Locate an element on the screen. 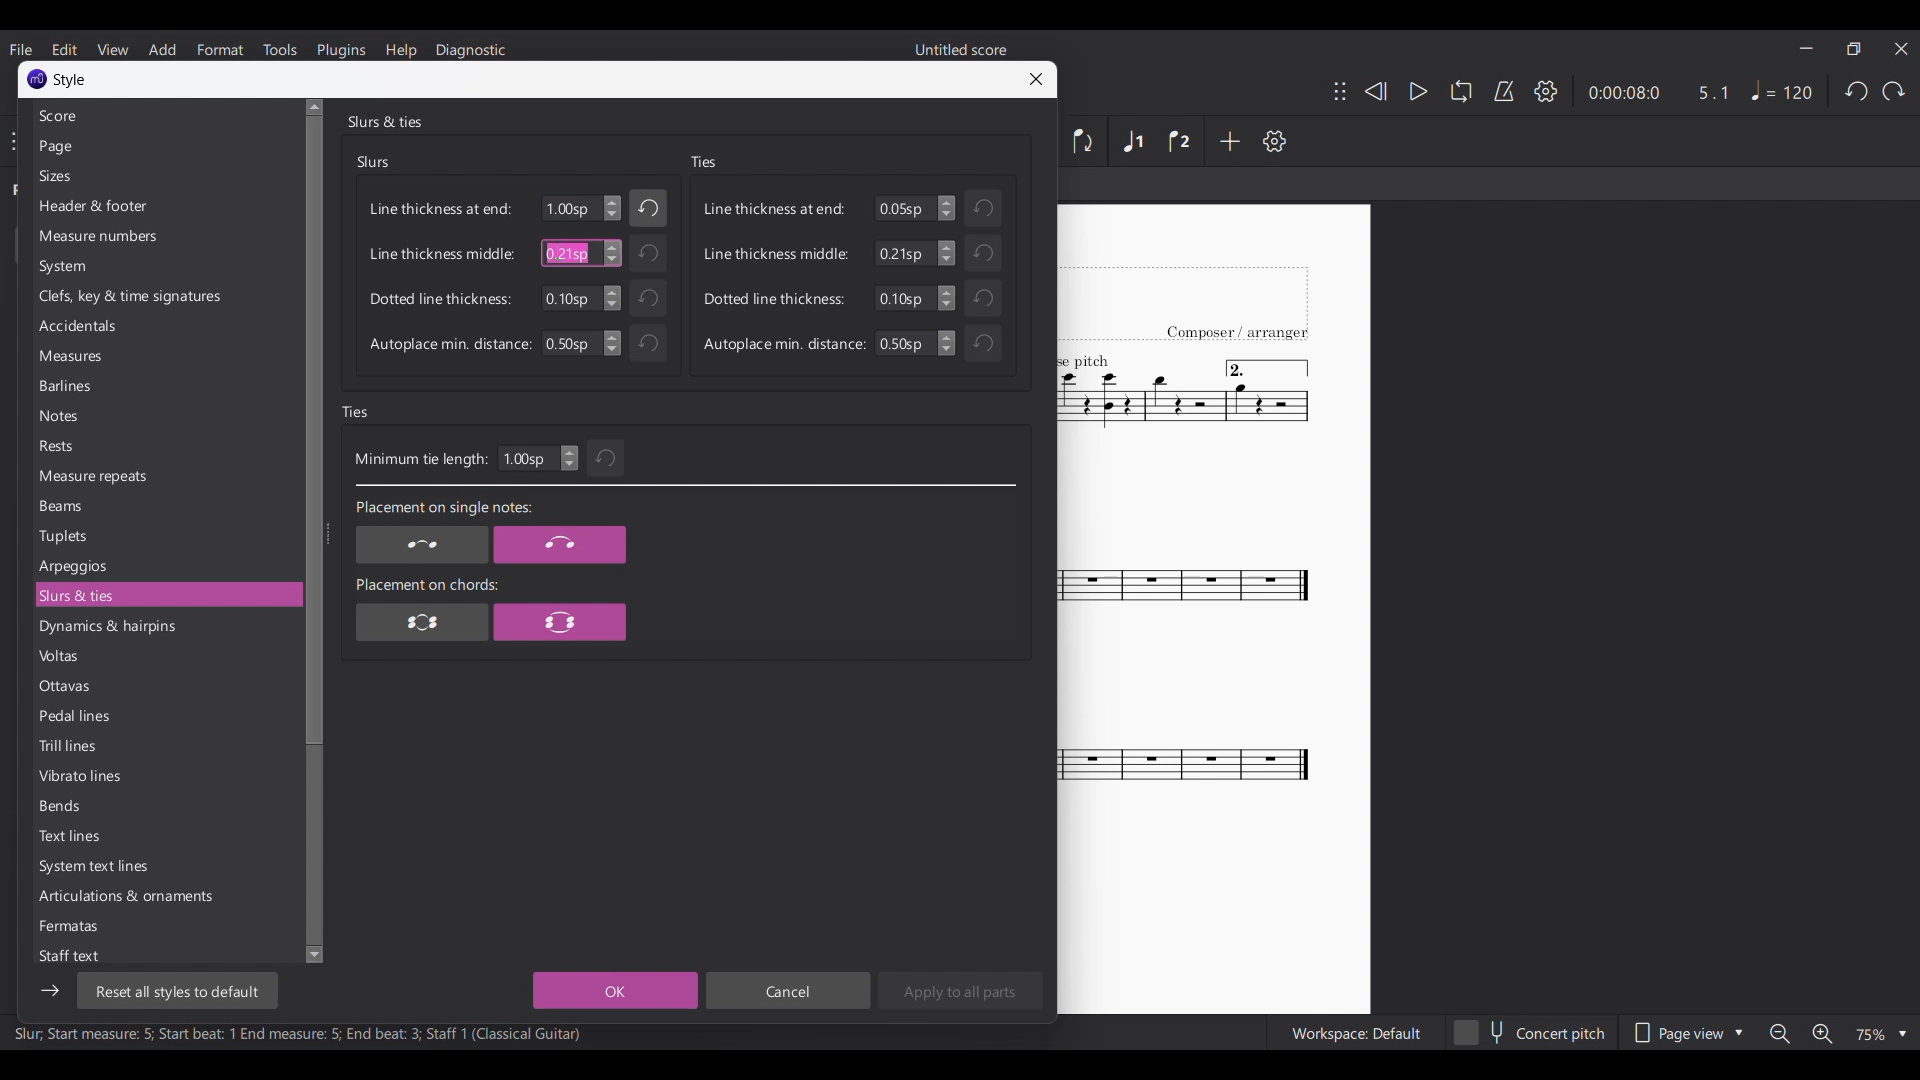 The width and height of the screenshot is (1920, 1080). Line thickness middle is located at coordinates (776, 254).